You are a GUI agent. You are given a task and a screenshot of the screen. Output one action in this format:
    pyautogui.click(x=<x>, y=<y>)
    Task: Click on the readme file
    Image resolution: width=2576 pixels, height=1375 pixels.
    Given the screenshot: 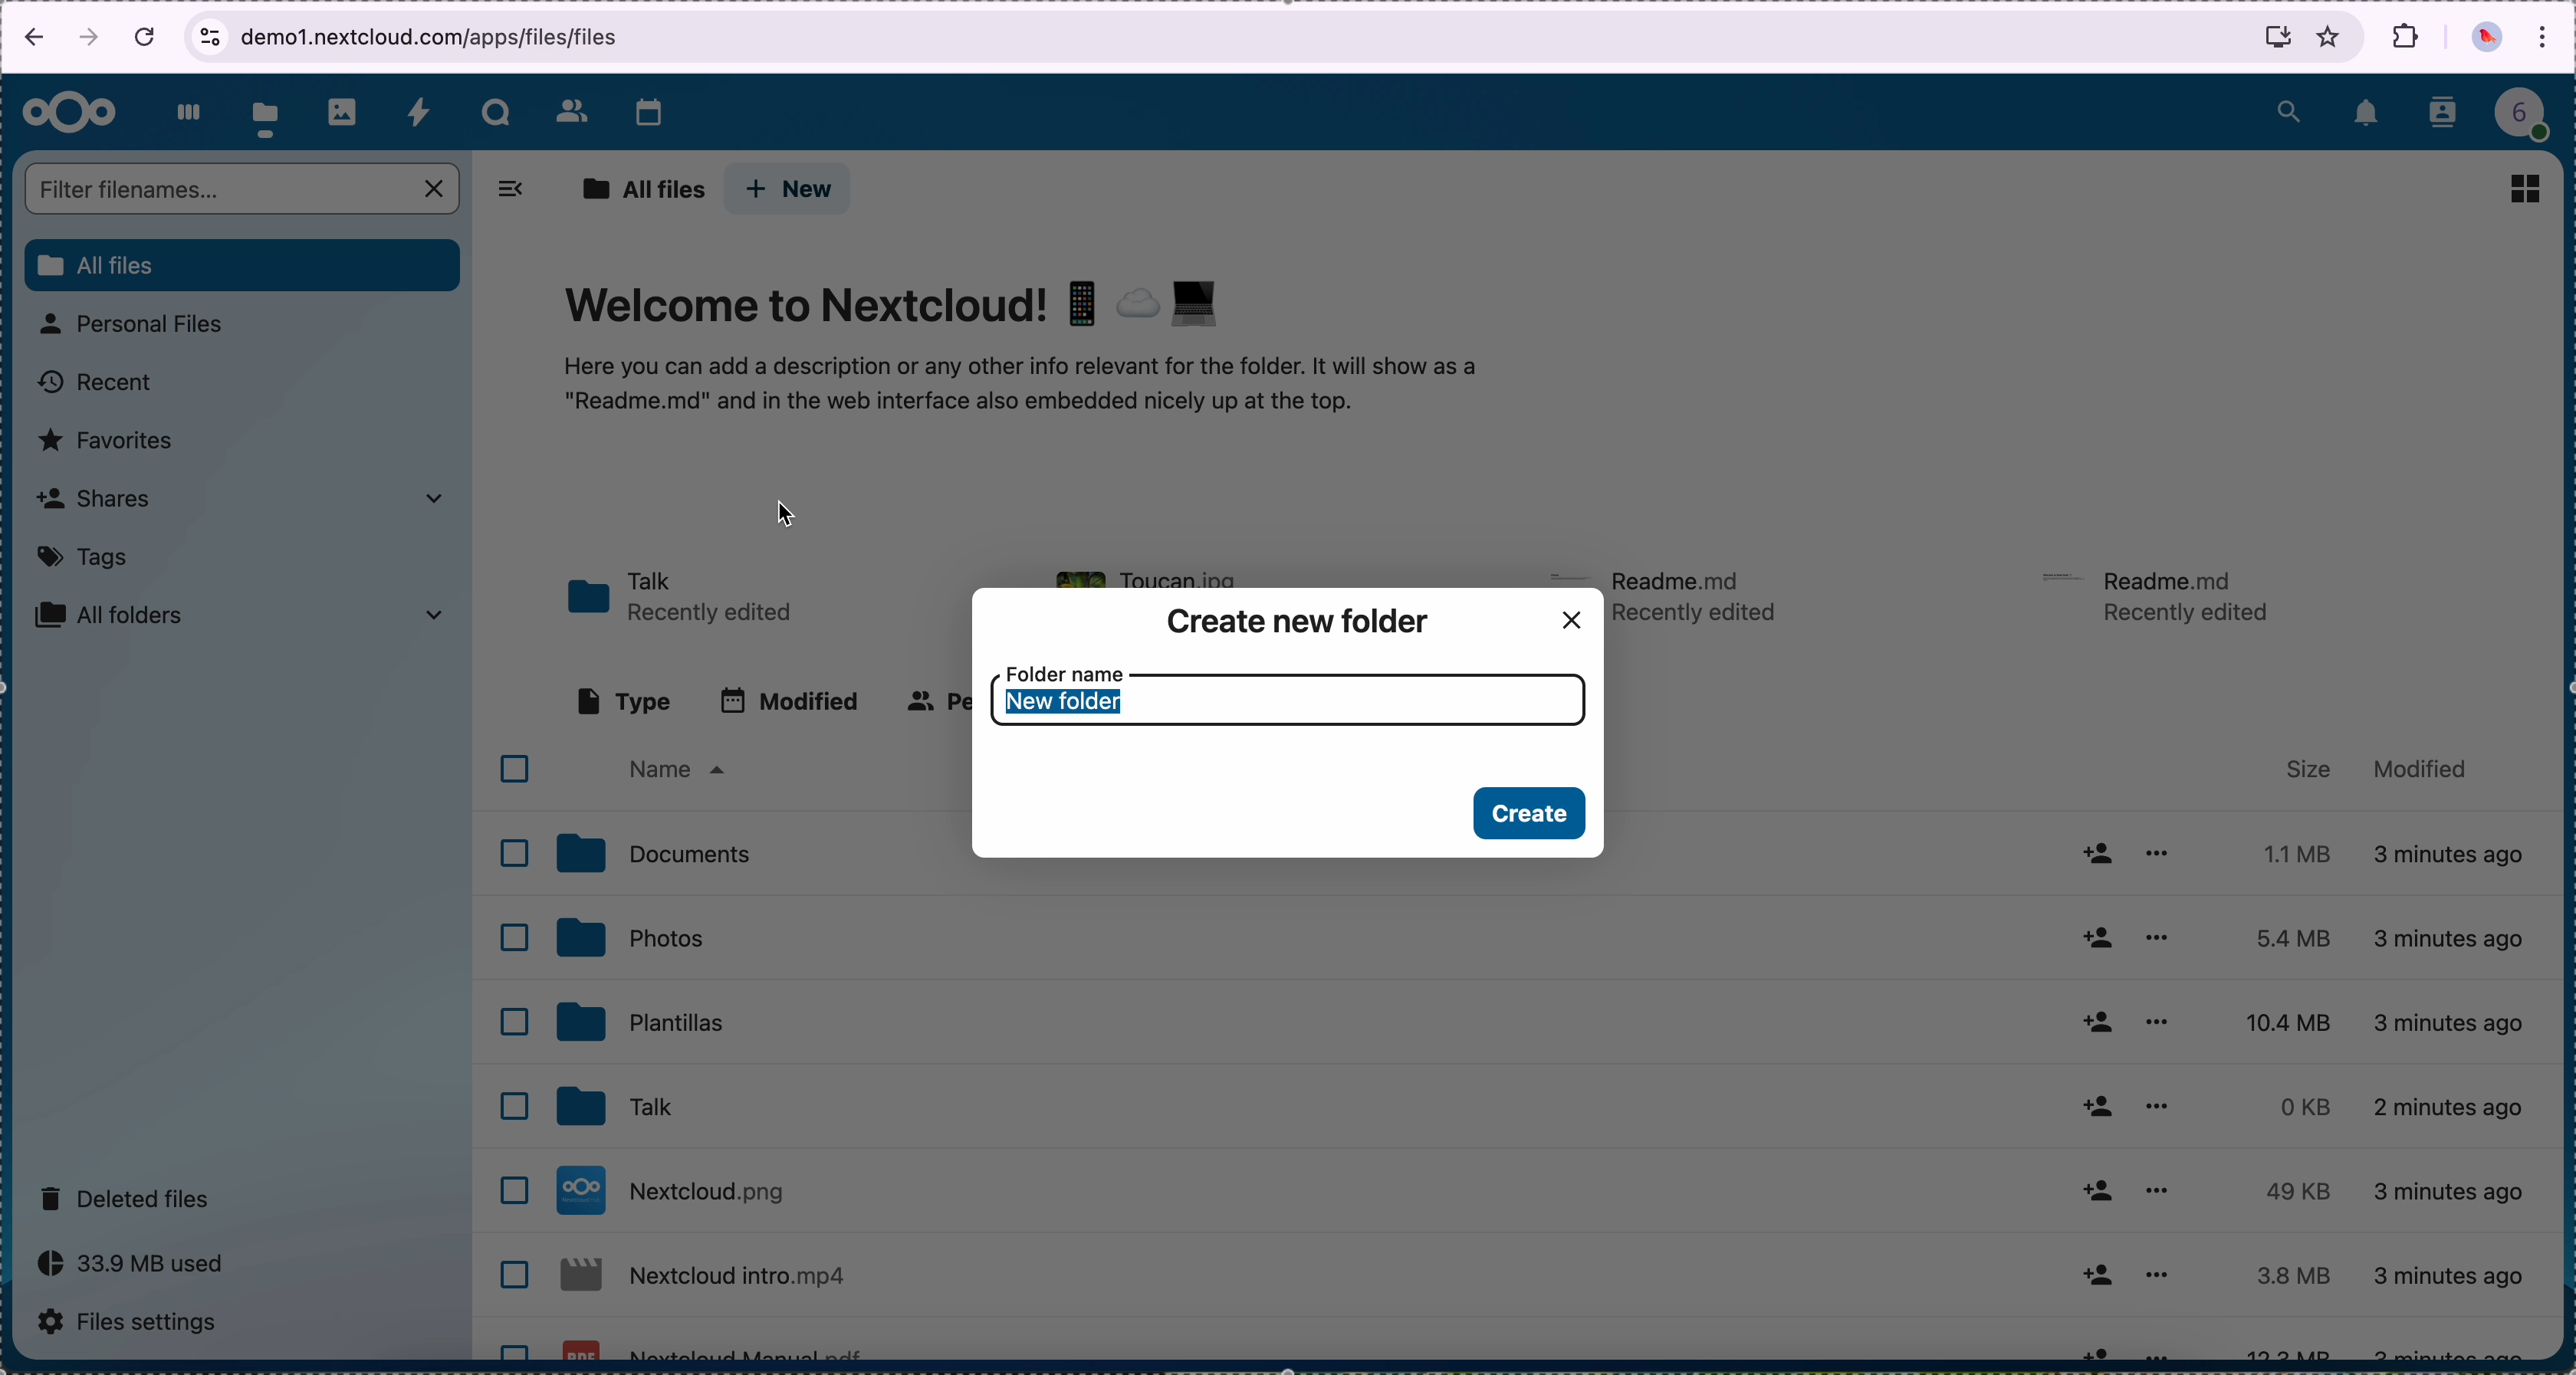 What is the action you would take?
    pyautogui.click(x=1702, y=594)
    